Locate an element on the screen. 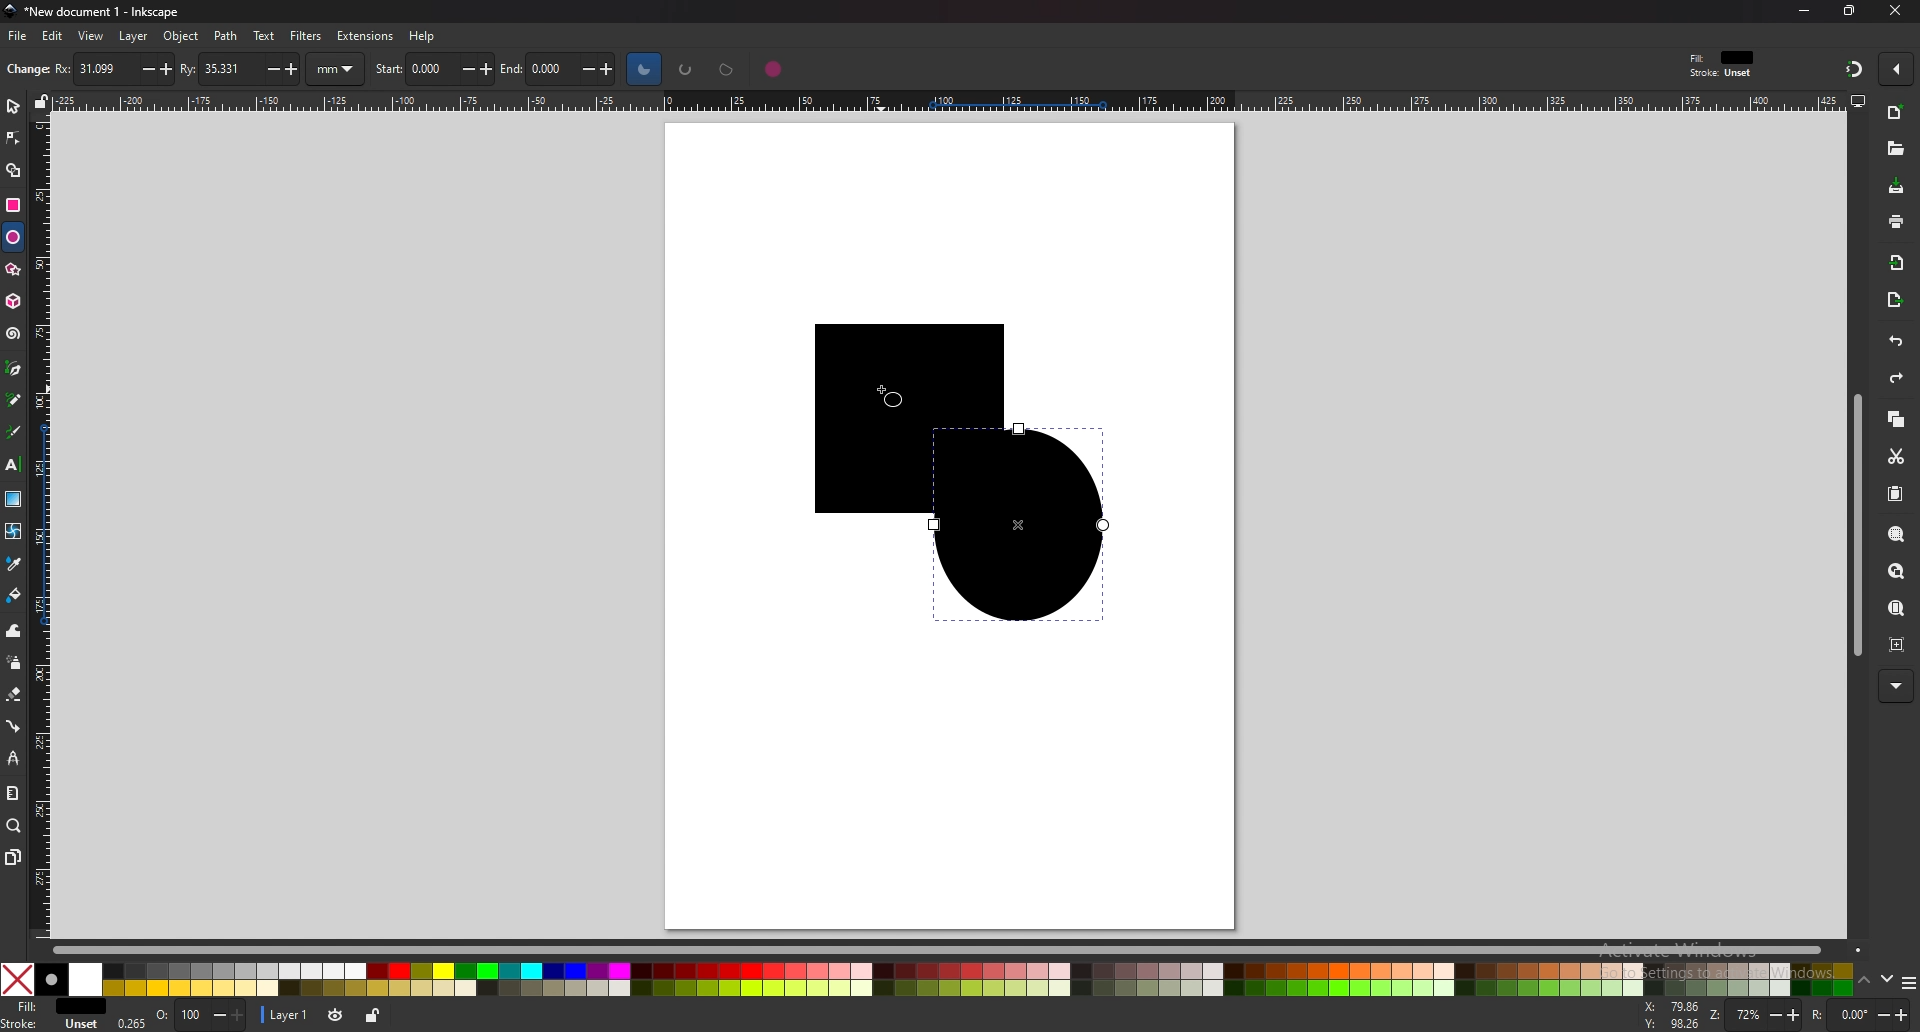  vertical radius is located at coordinates (241, 67).